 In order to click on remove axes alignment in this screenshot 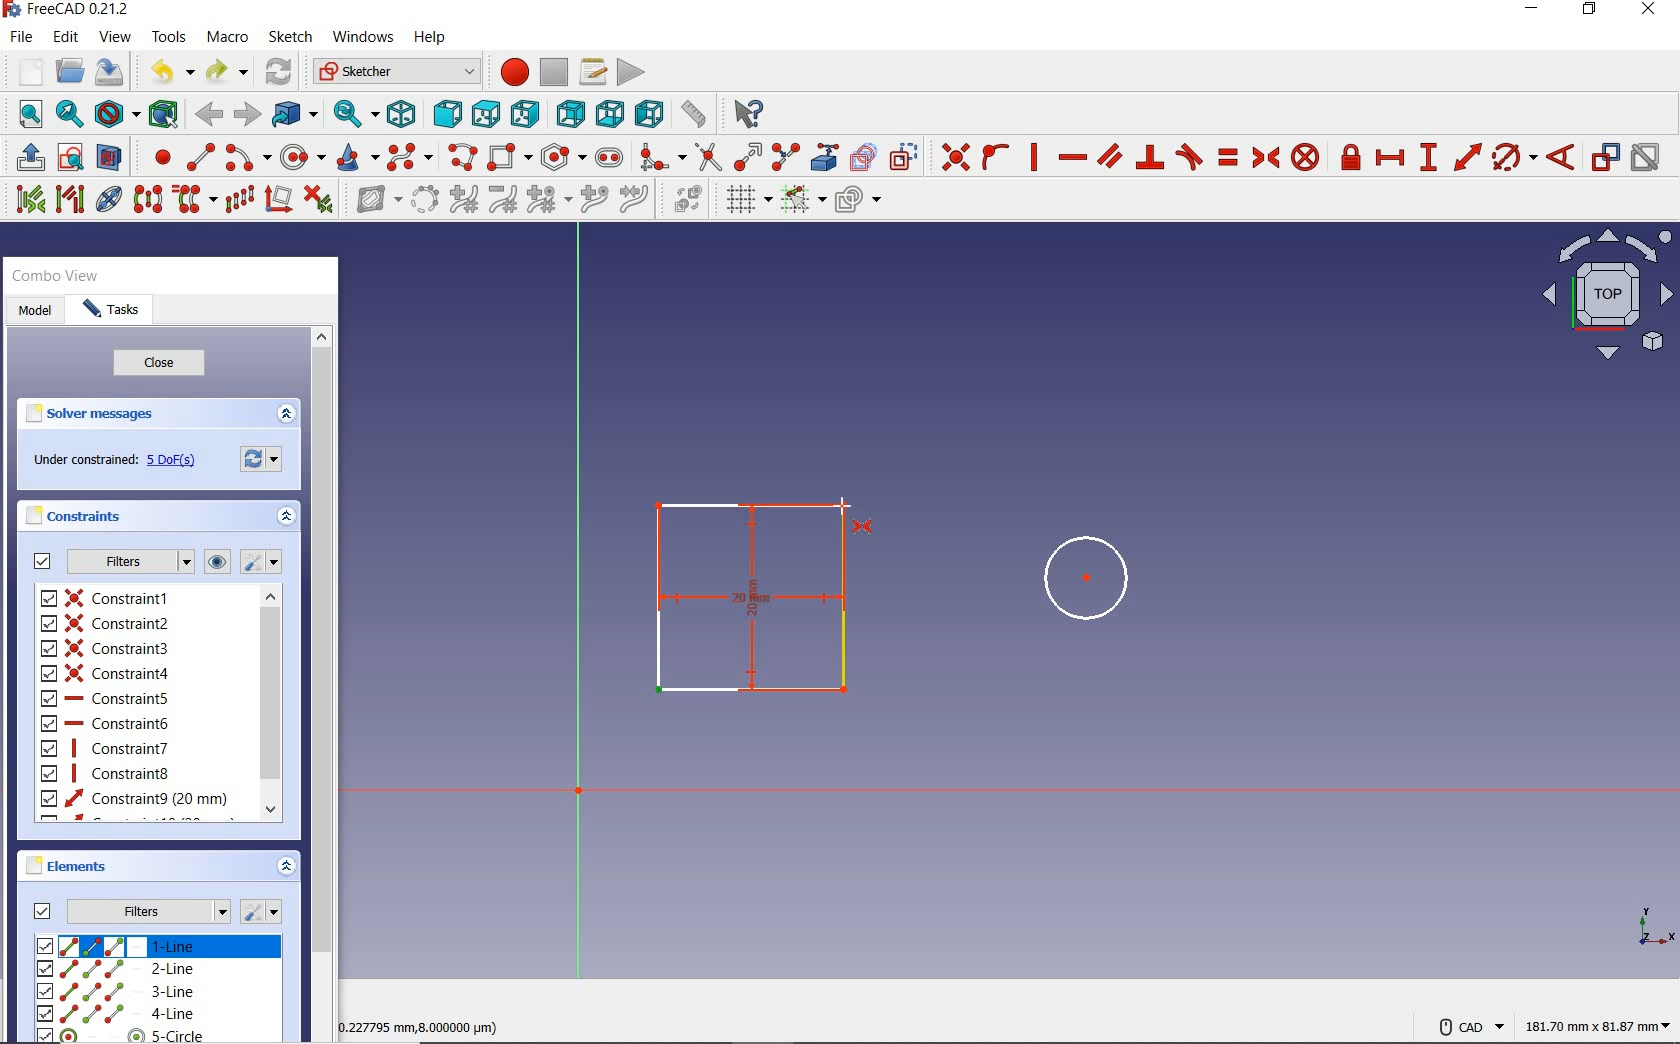, I will do `click(279, 198)`.